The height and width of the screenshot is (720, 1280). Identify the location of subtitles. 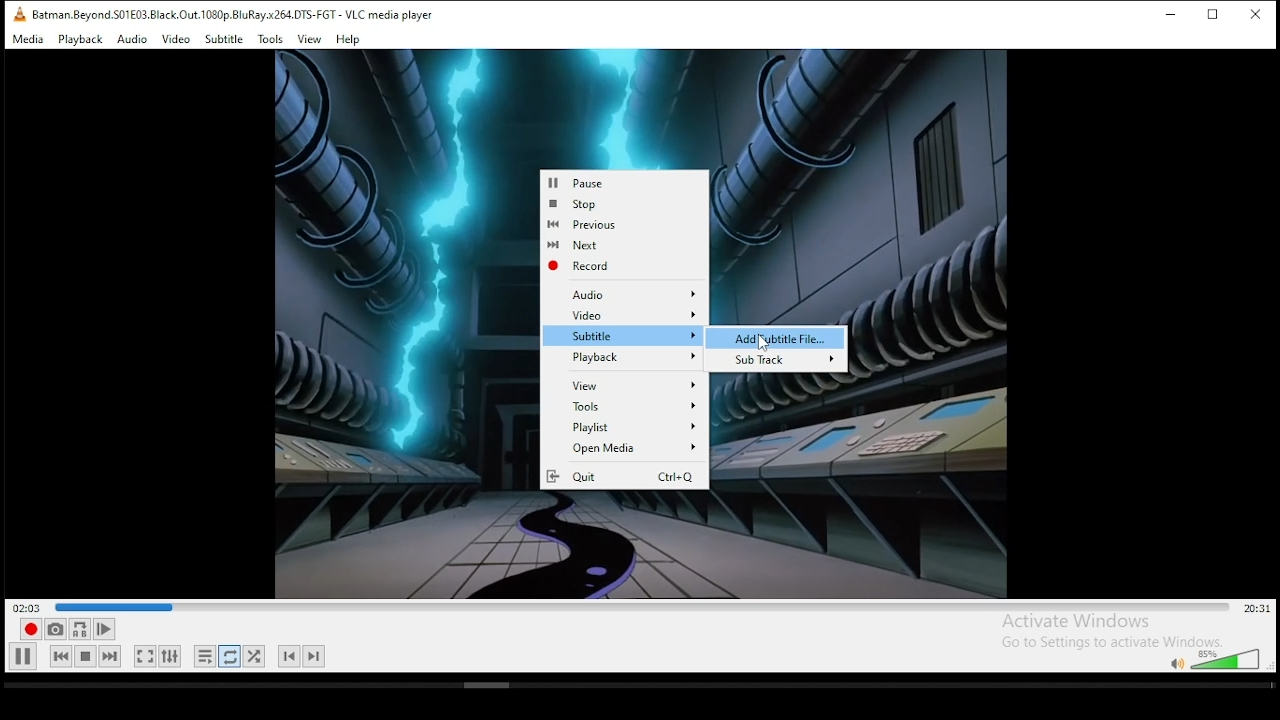
(625, 335).